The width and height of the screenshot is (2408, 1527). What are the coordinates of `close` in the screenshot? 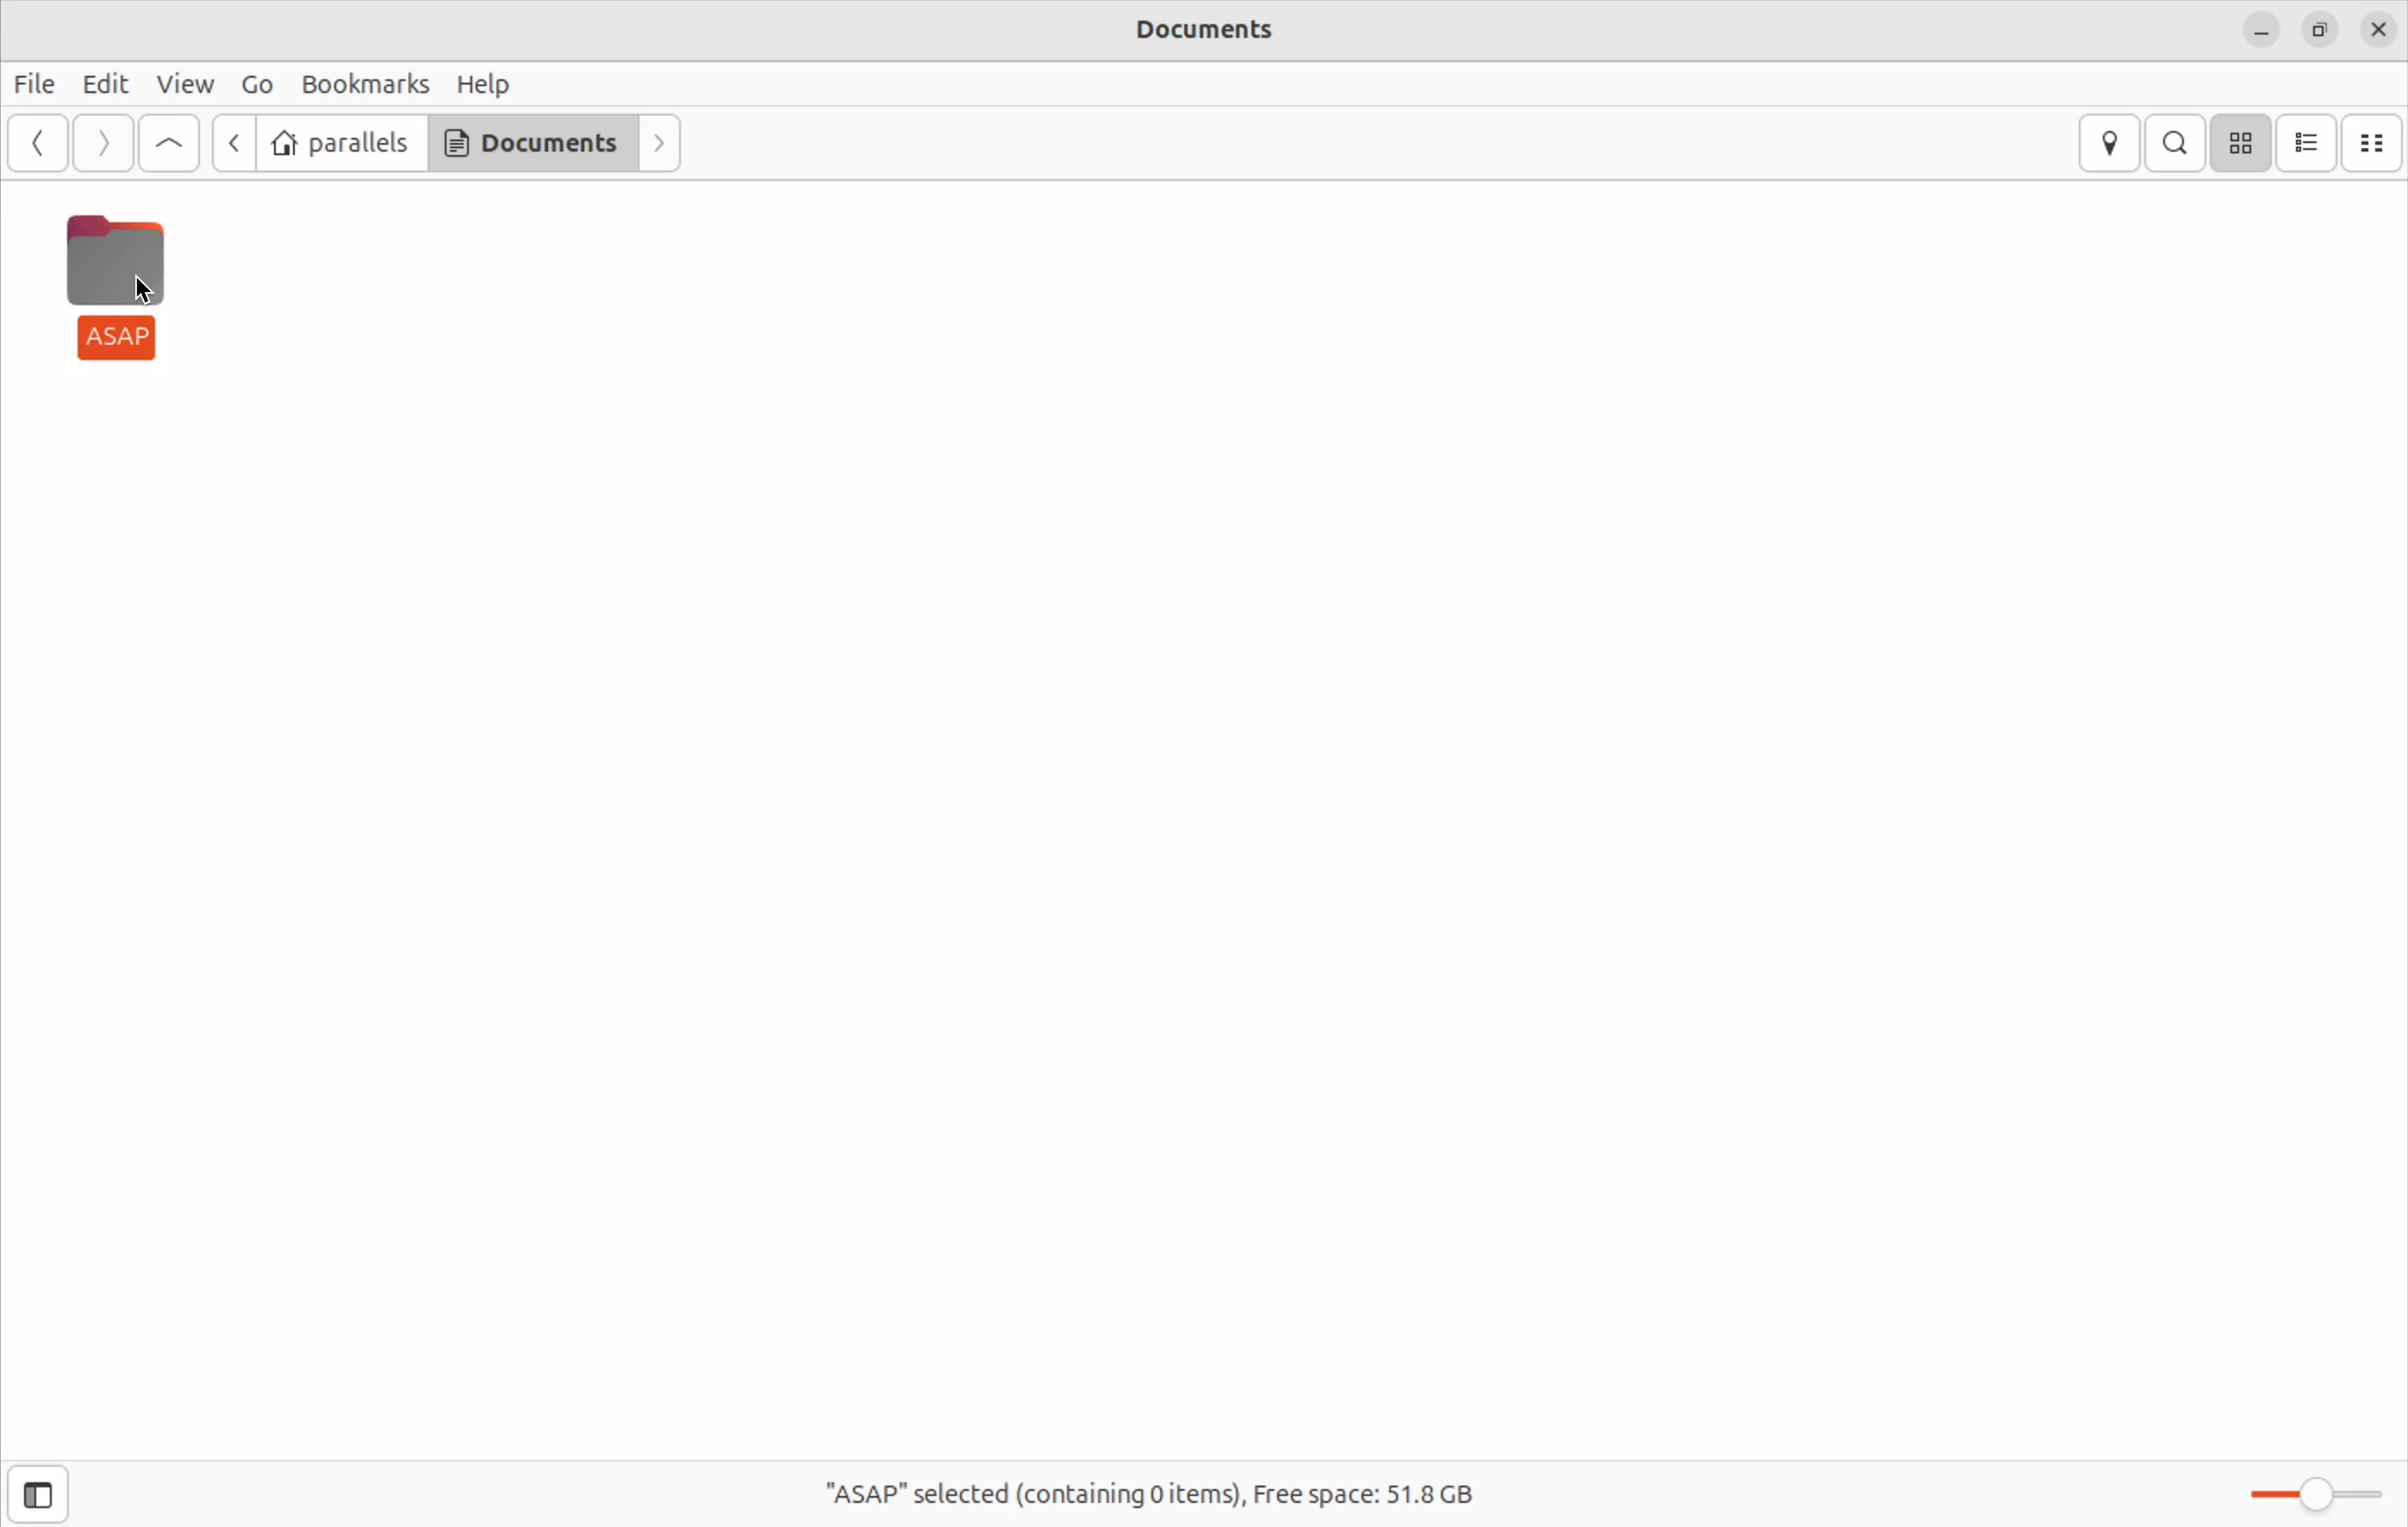 It's located at (2378, 29).